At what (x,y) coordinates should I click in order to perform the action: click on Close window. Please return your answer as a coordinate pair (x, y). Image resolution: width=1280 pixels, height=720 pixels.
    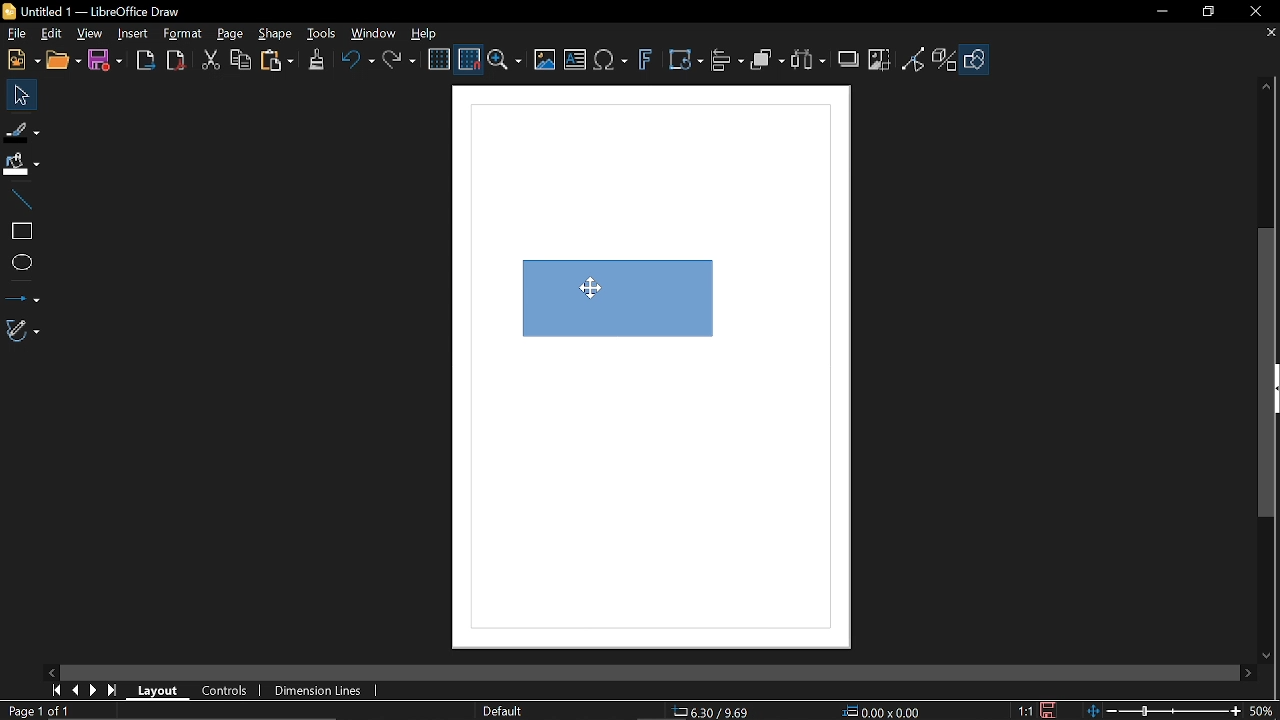
    Looking at the image, I should click on (1254, 11).